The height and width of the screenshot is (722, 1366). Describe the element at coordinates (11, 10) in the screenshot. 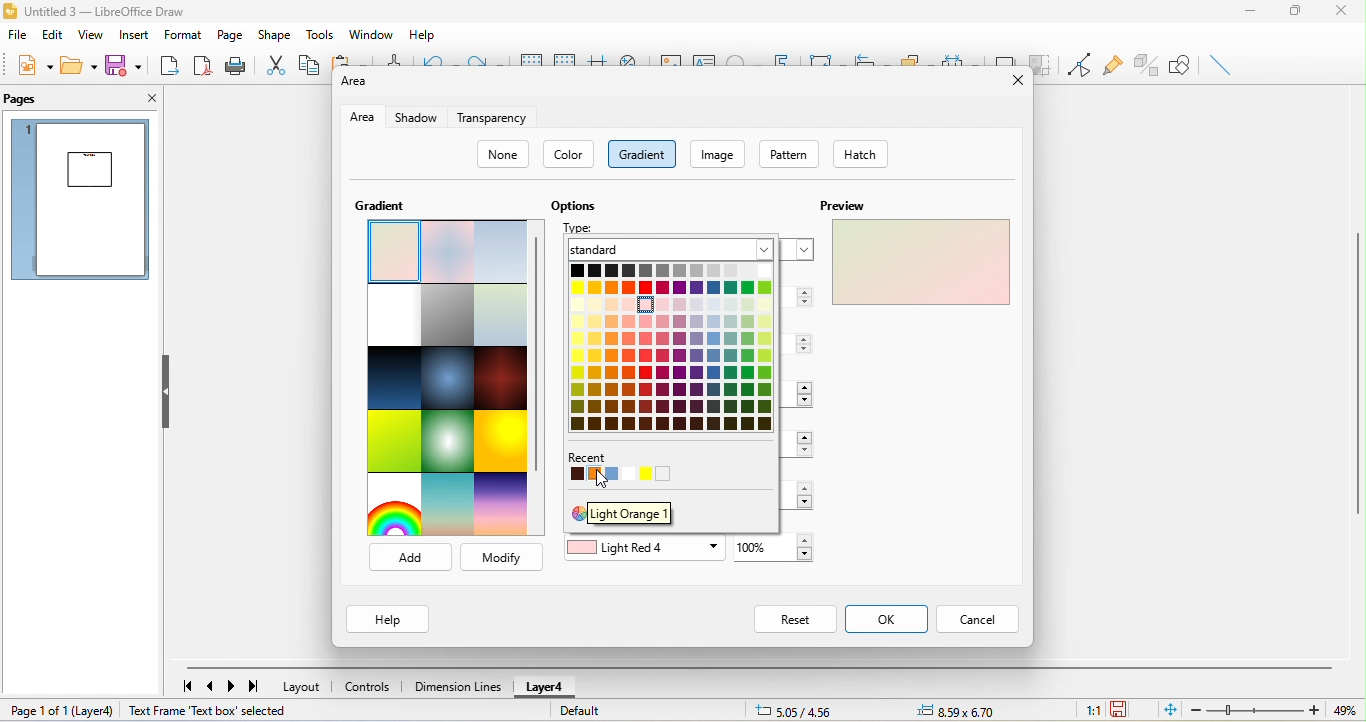

I see `libre office draw logo` at that location.